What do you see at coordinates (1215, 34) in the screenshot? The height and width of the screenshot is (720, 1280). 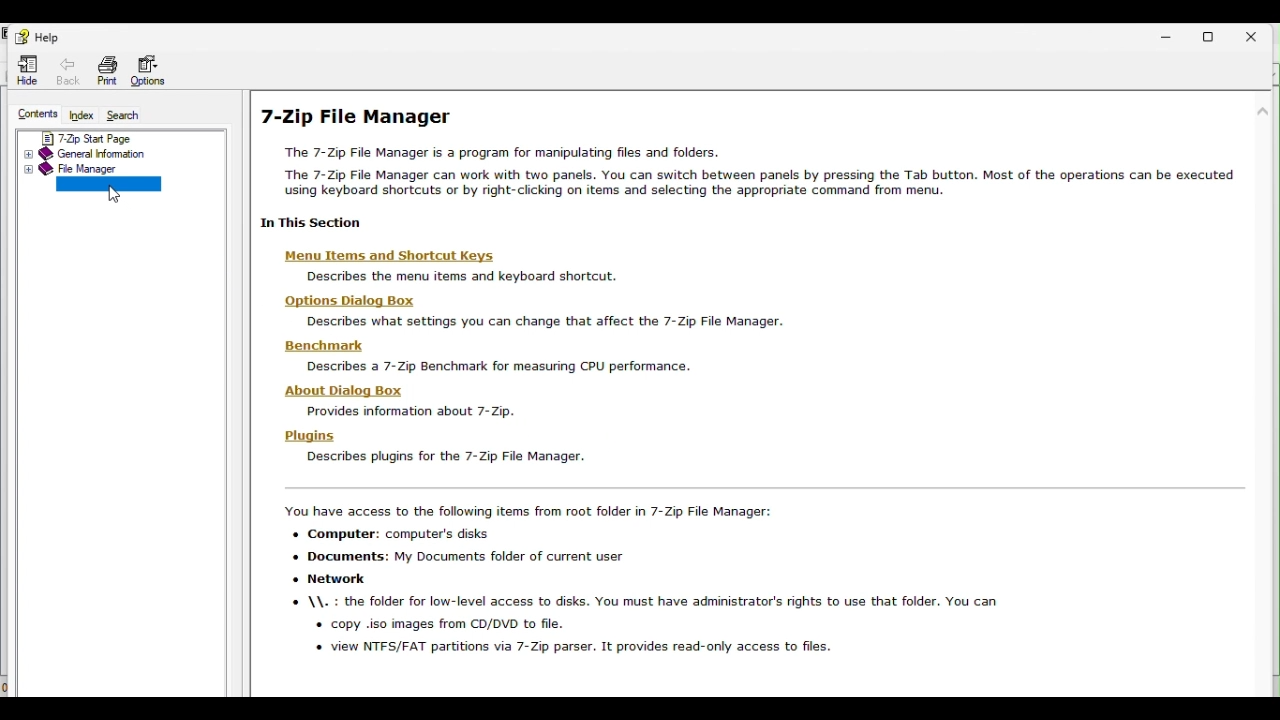 I see `Restore` at bounding box center [1215, 34].